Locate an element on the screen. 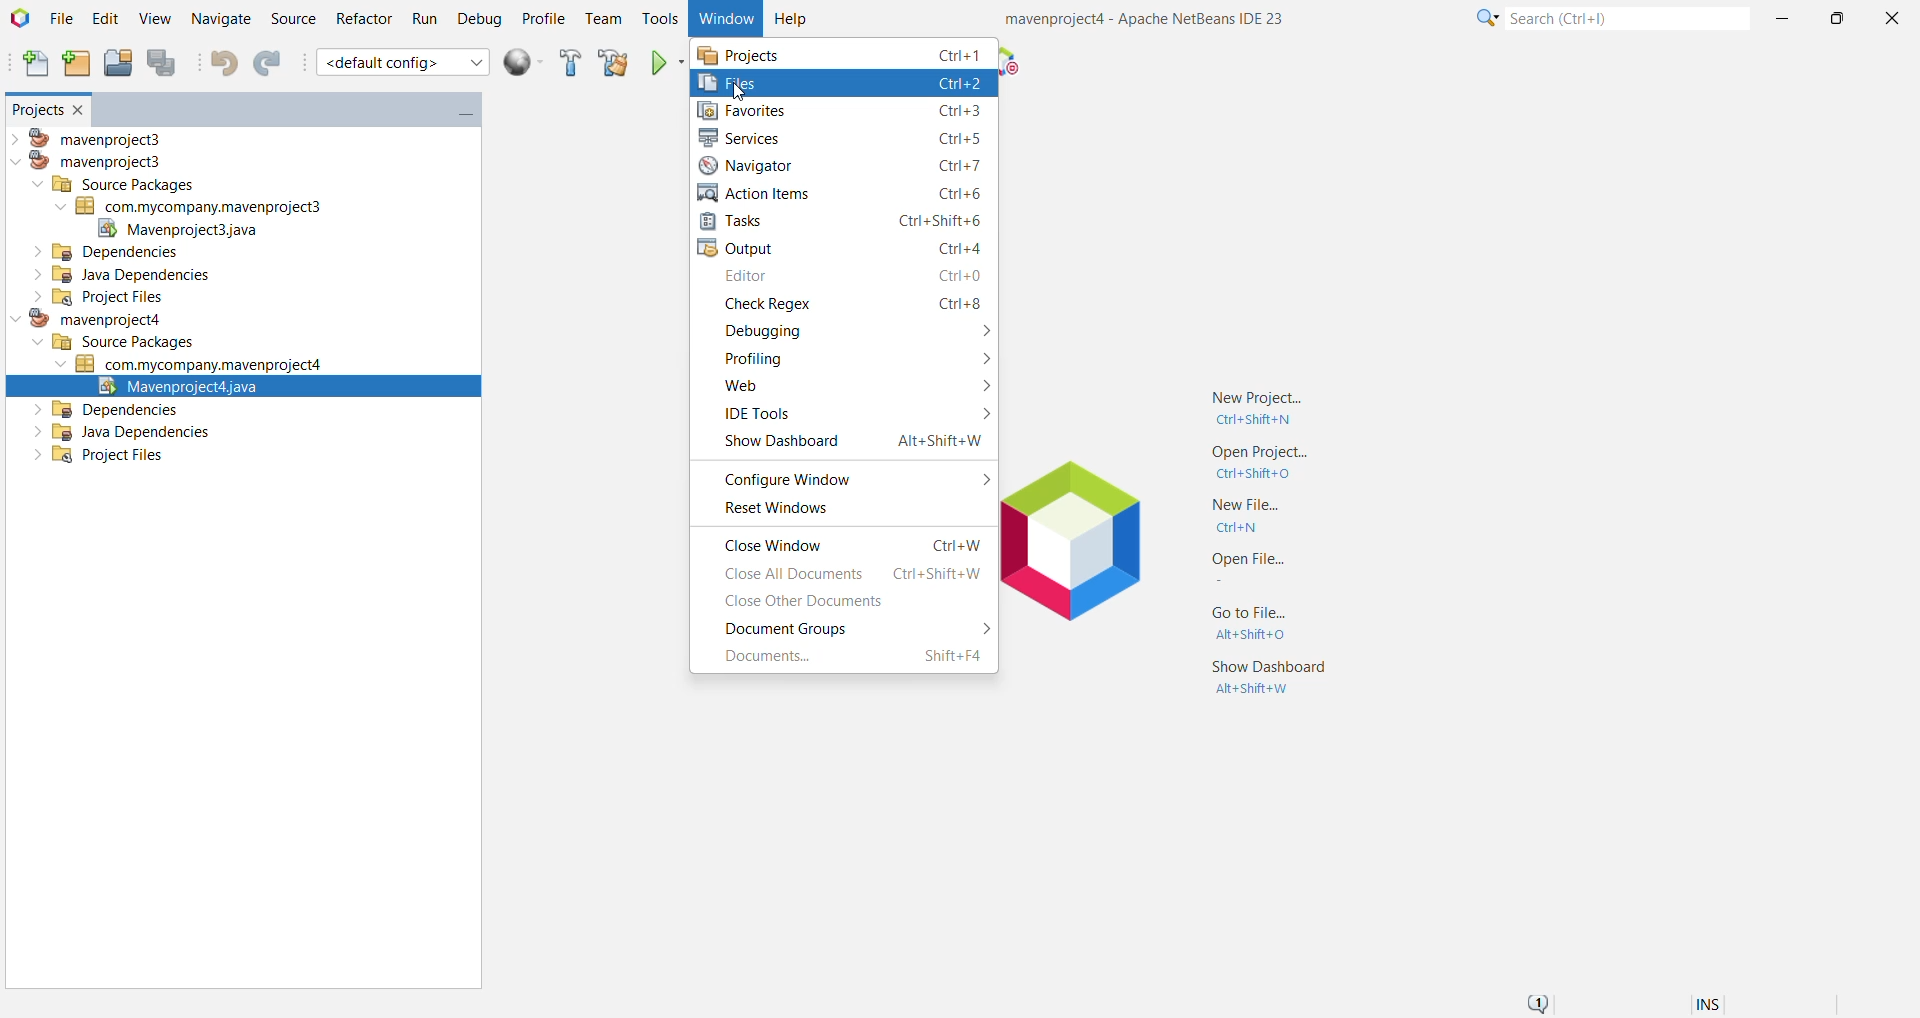  Jave Source Package (com.mycompany.mavenproject4) is located at coordinates (197, 364).